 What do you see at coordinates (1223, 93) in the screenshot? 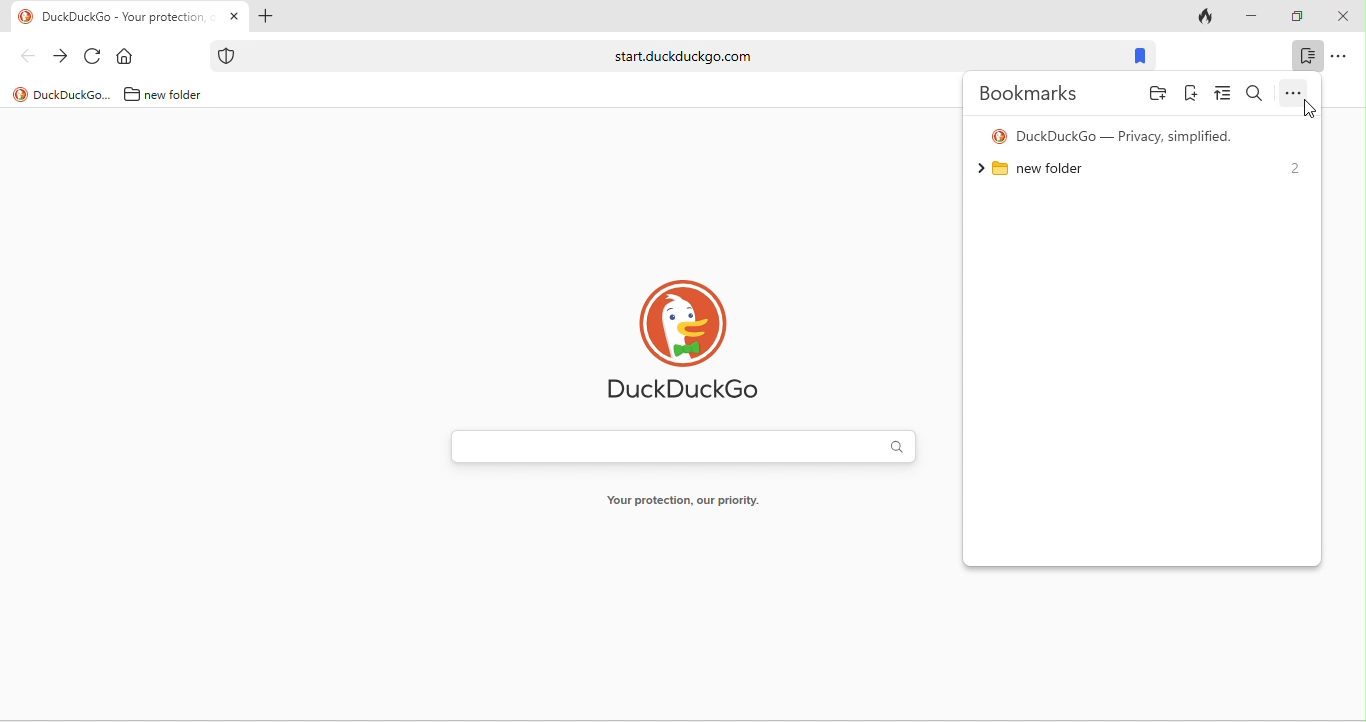
I see `view` at bounding box center [1223, 93].